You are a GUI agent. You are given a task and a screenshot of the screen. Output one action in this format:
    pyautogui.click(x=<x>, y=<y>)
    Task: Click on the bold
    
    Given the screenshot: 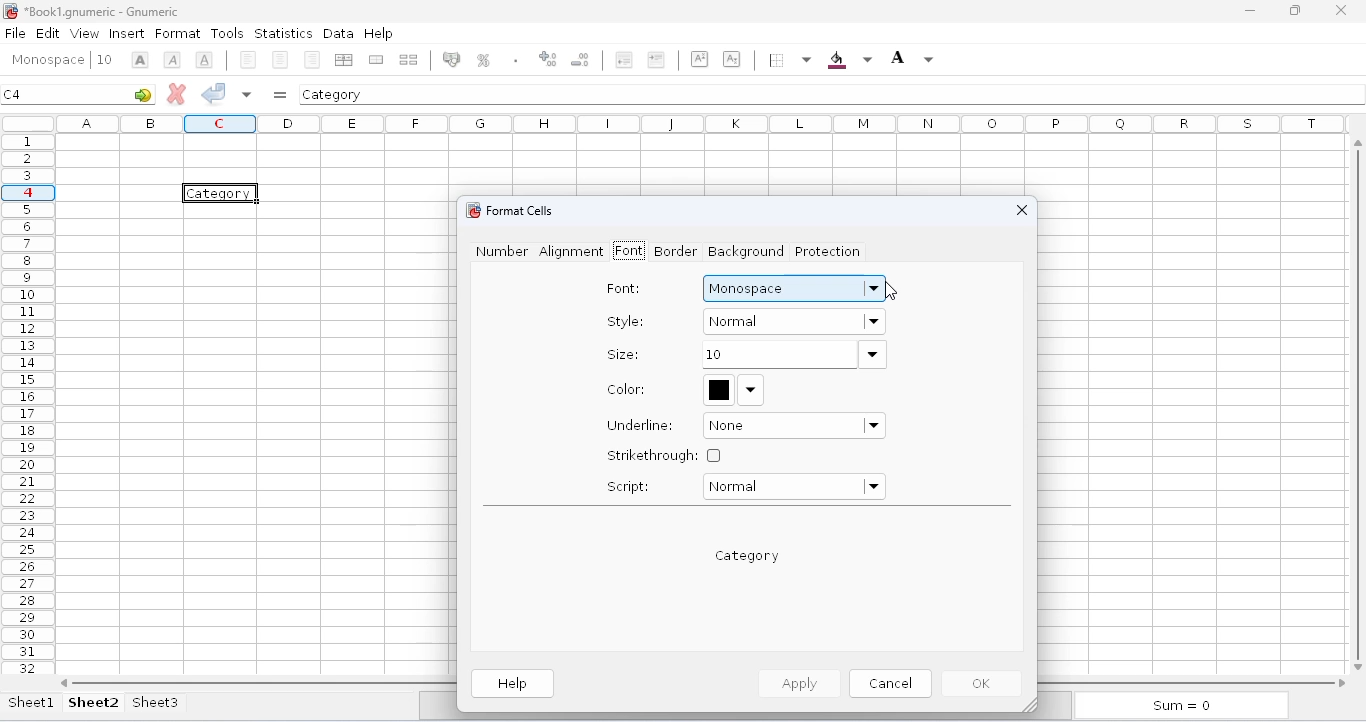 What is the action you would take?
    pyautogui.click(x=140, y=60)
    